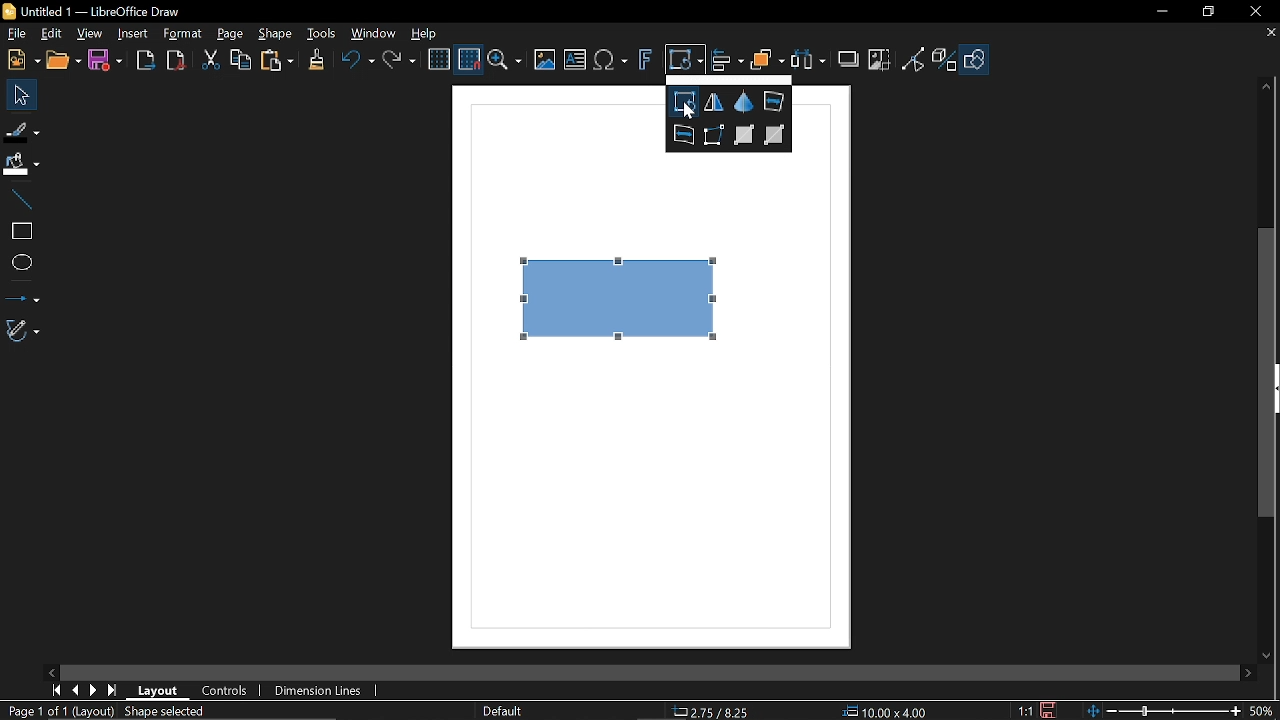  I want to click on 10.00x4.00(Object Size), so click(885, 712).